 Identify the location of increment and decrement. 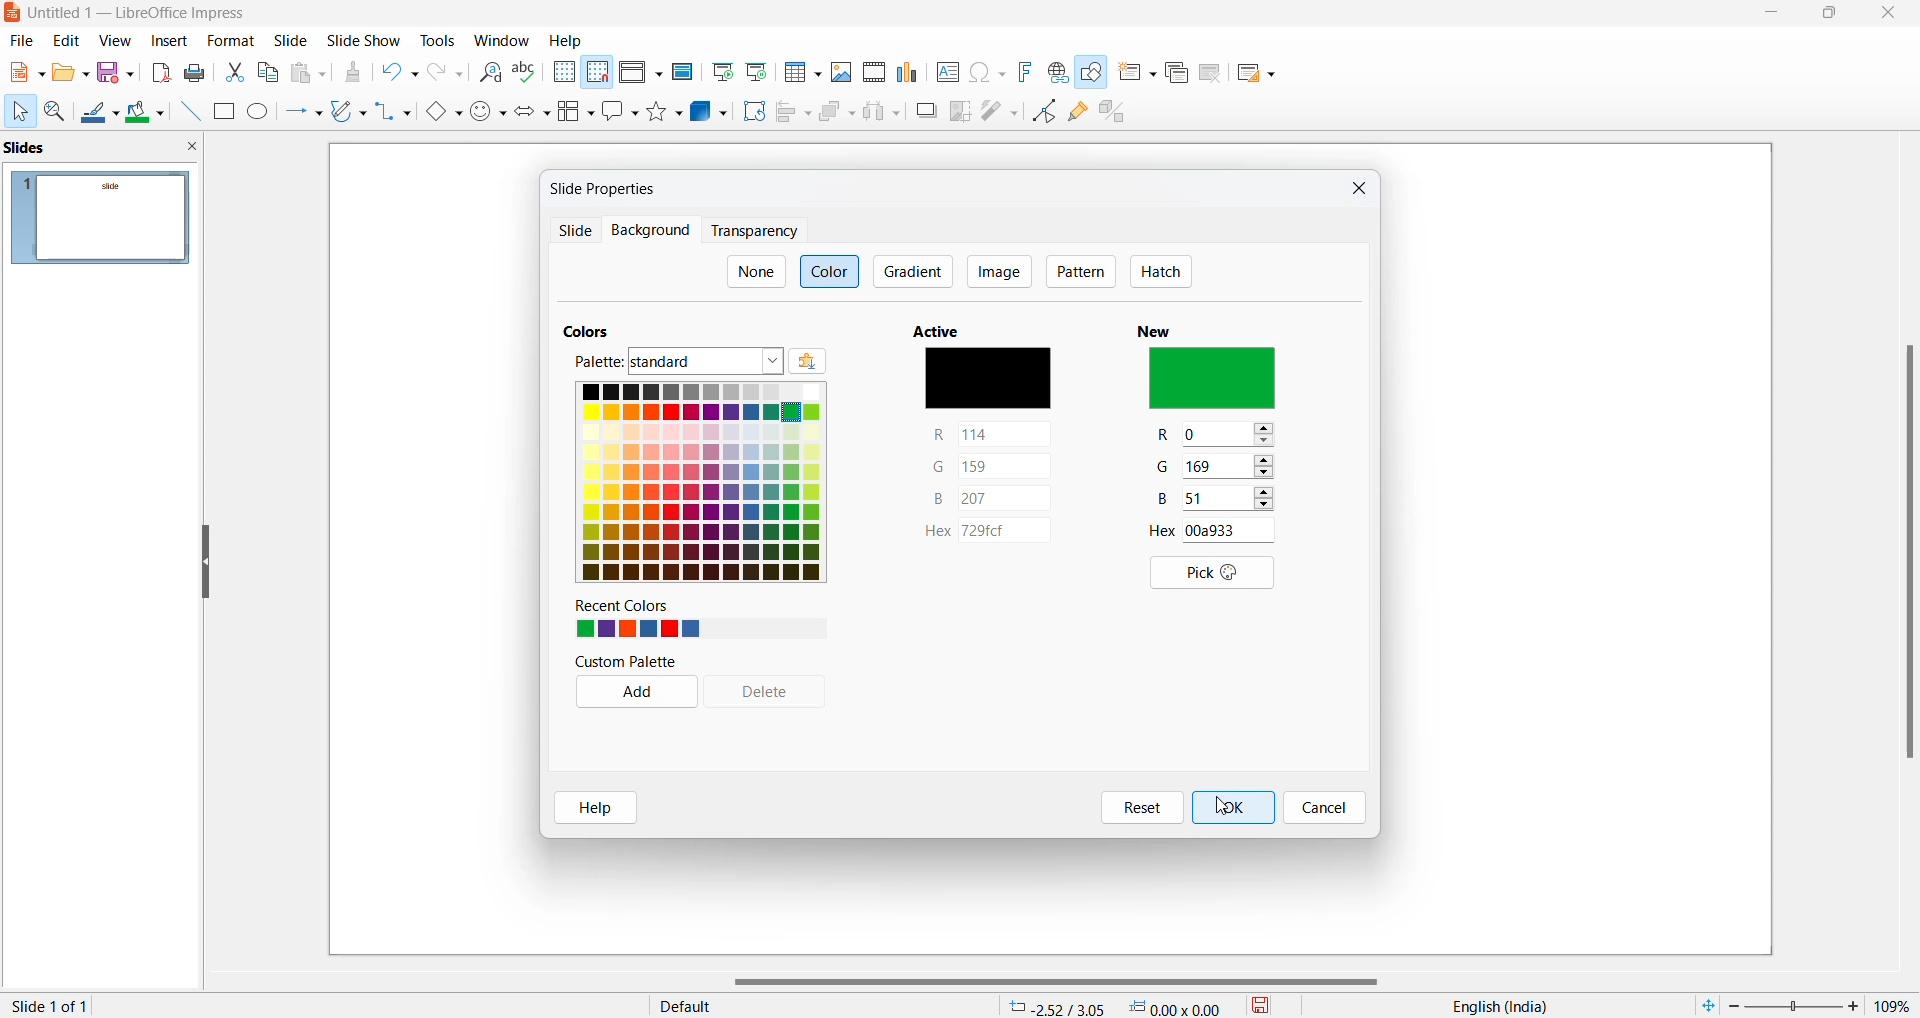
(1270, 500).